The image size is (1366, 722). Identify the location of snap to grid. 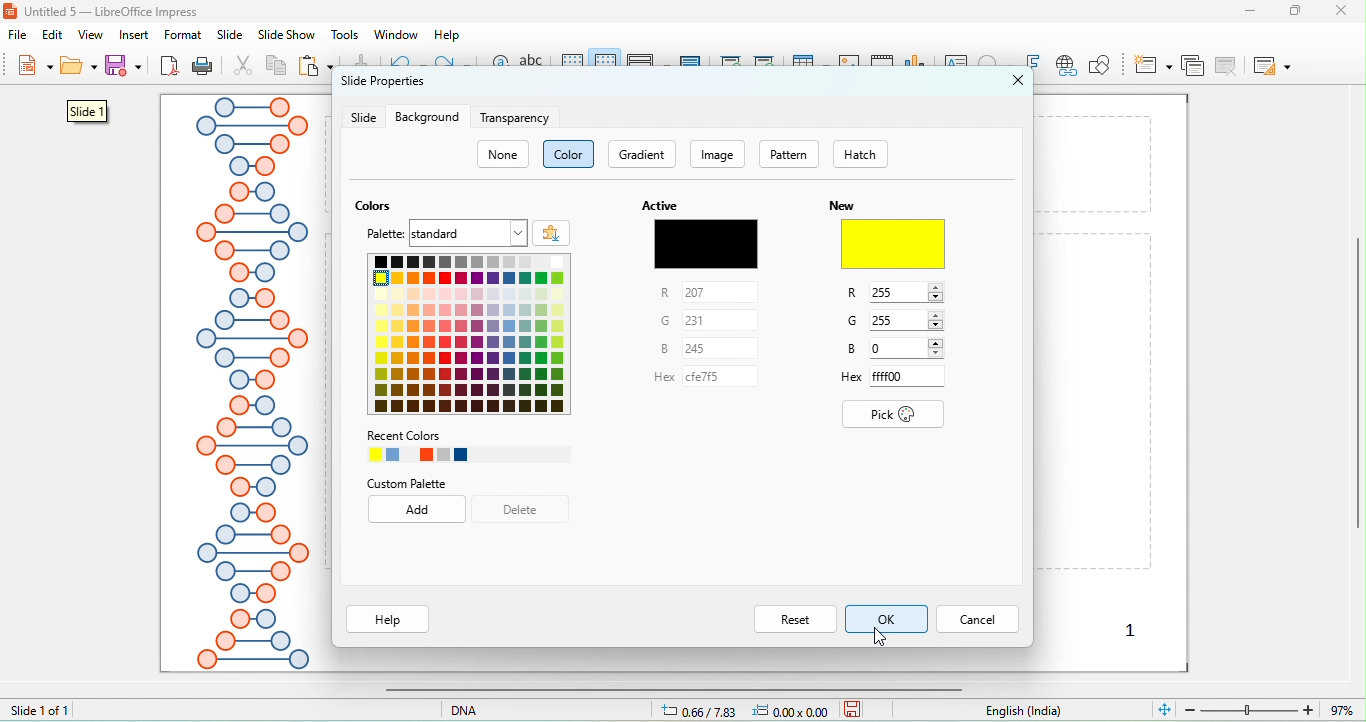
(607, 64).